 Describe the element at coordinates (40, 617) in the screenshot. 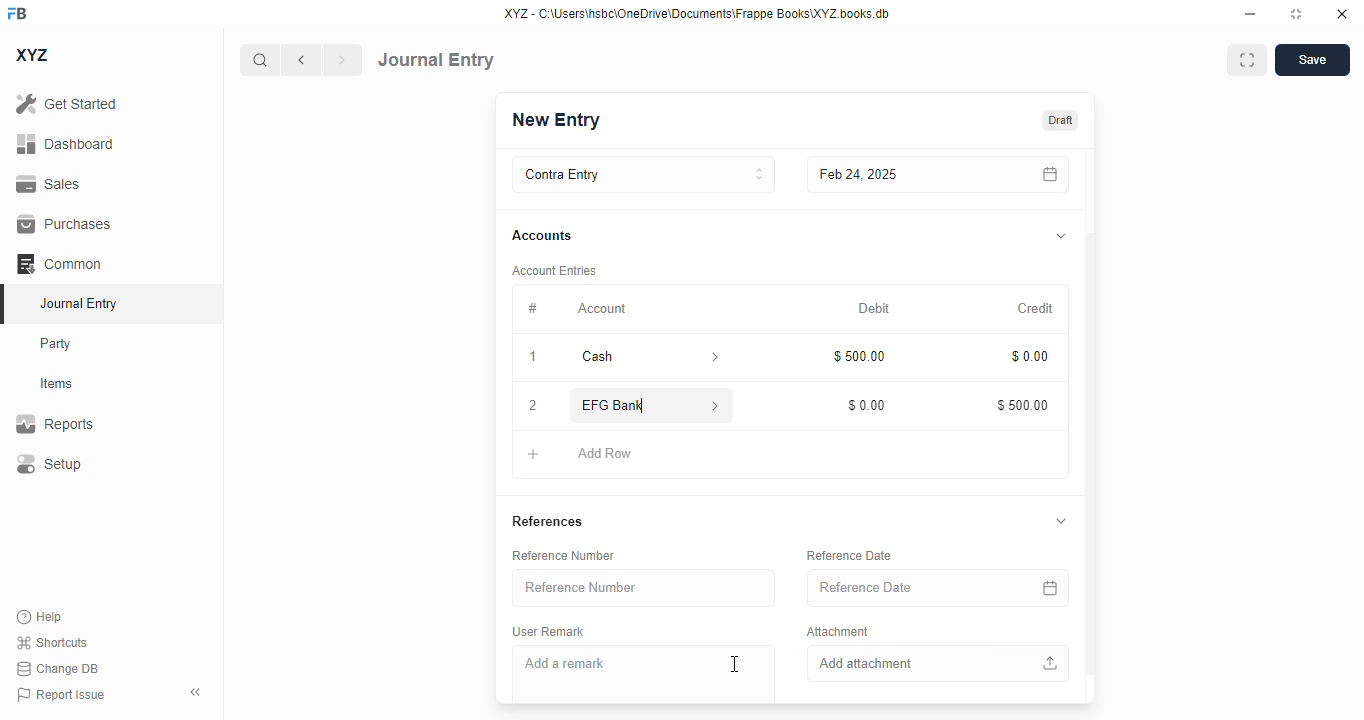

I see `help` at that location.